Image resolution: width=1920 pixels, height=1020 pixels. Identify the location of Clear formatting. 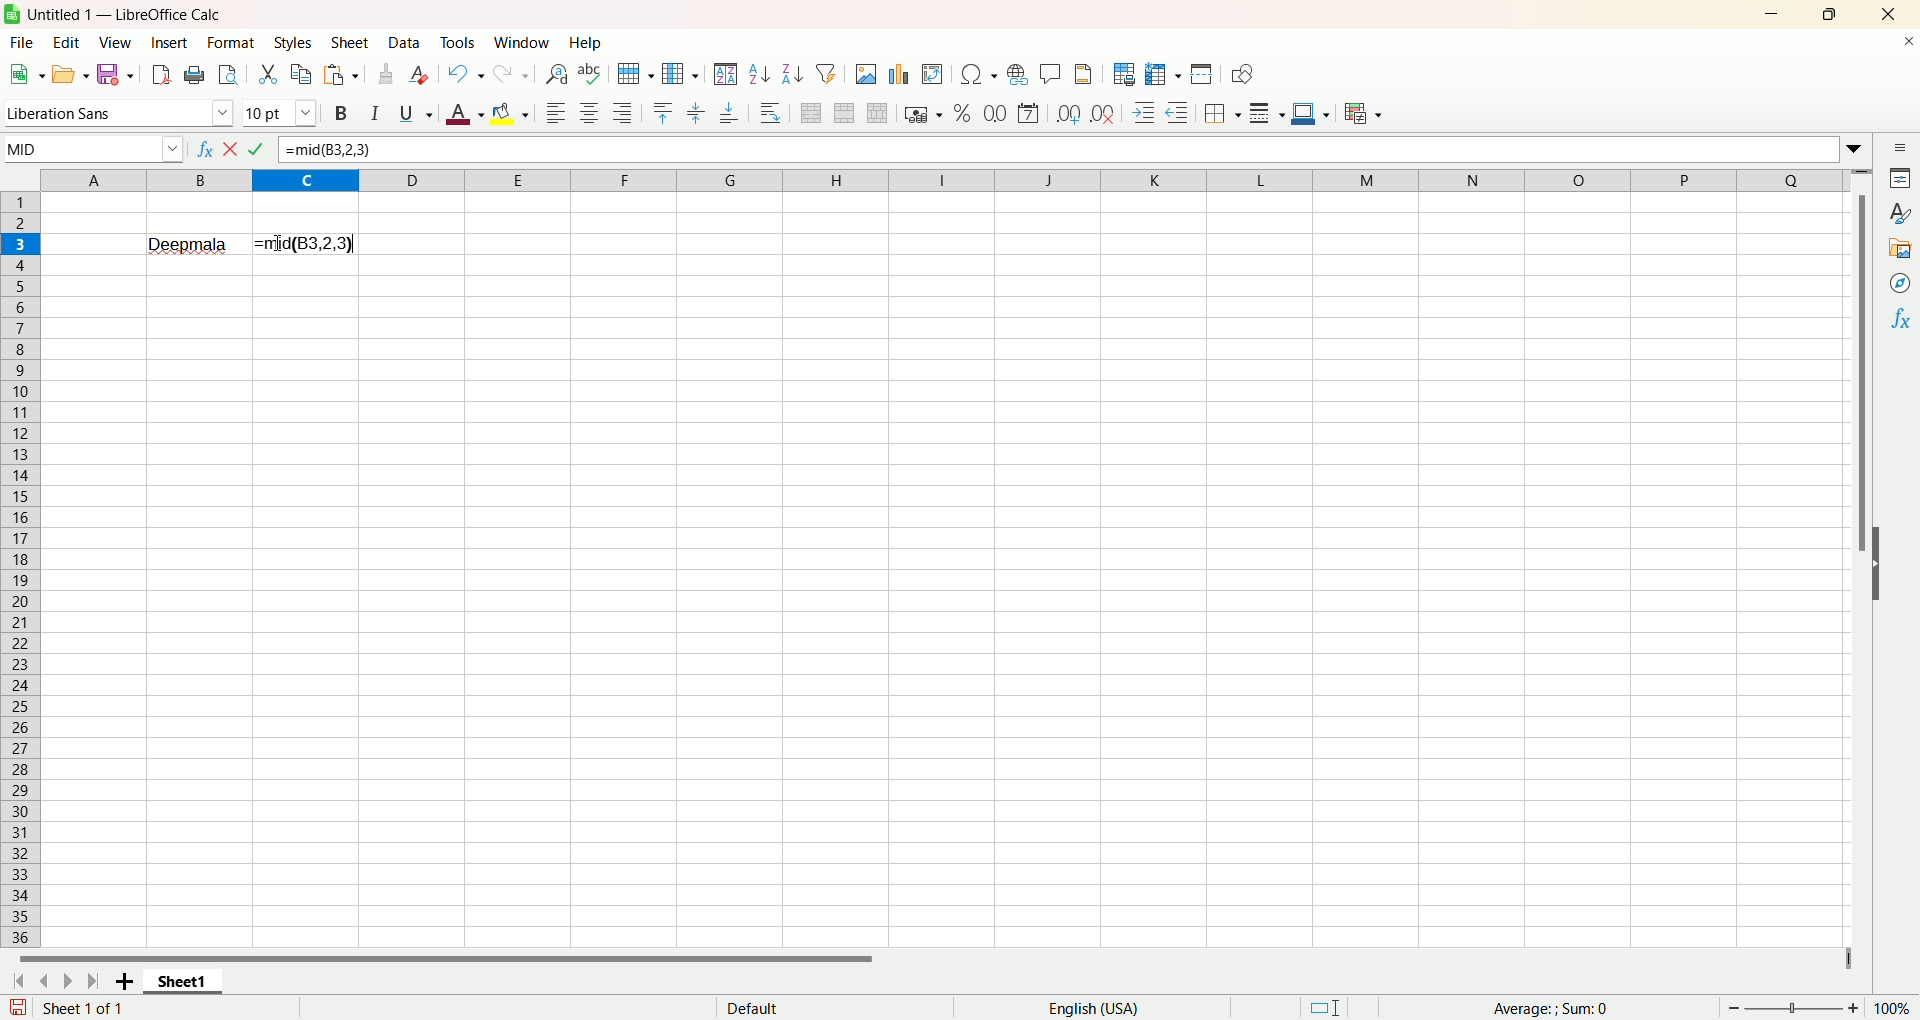
(421, 74).